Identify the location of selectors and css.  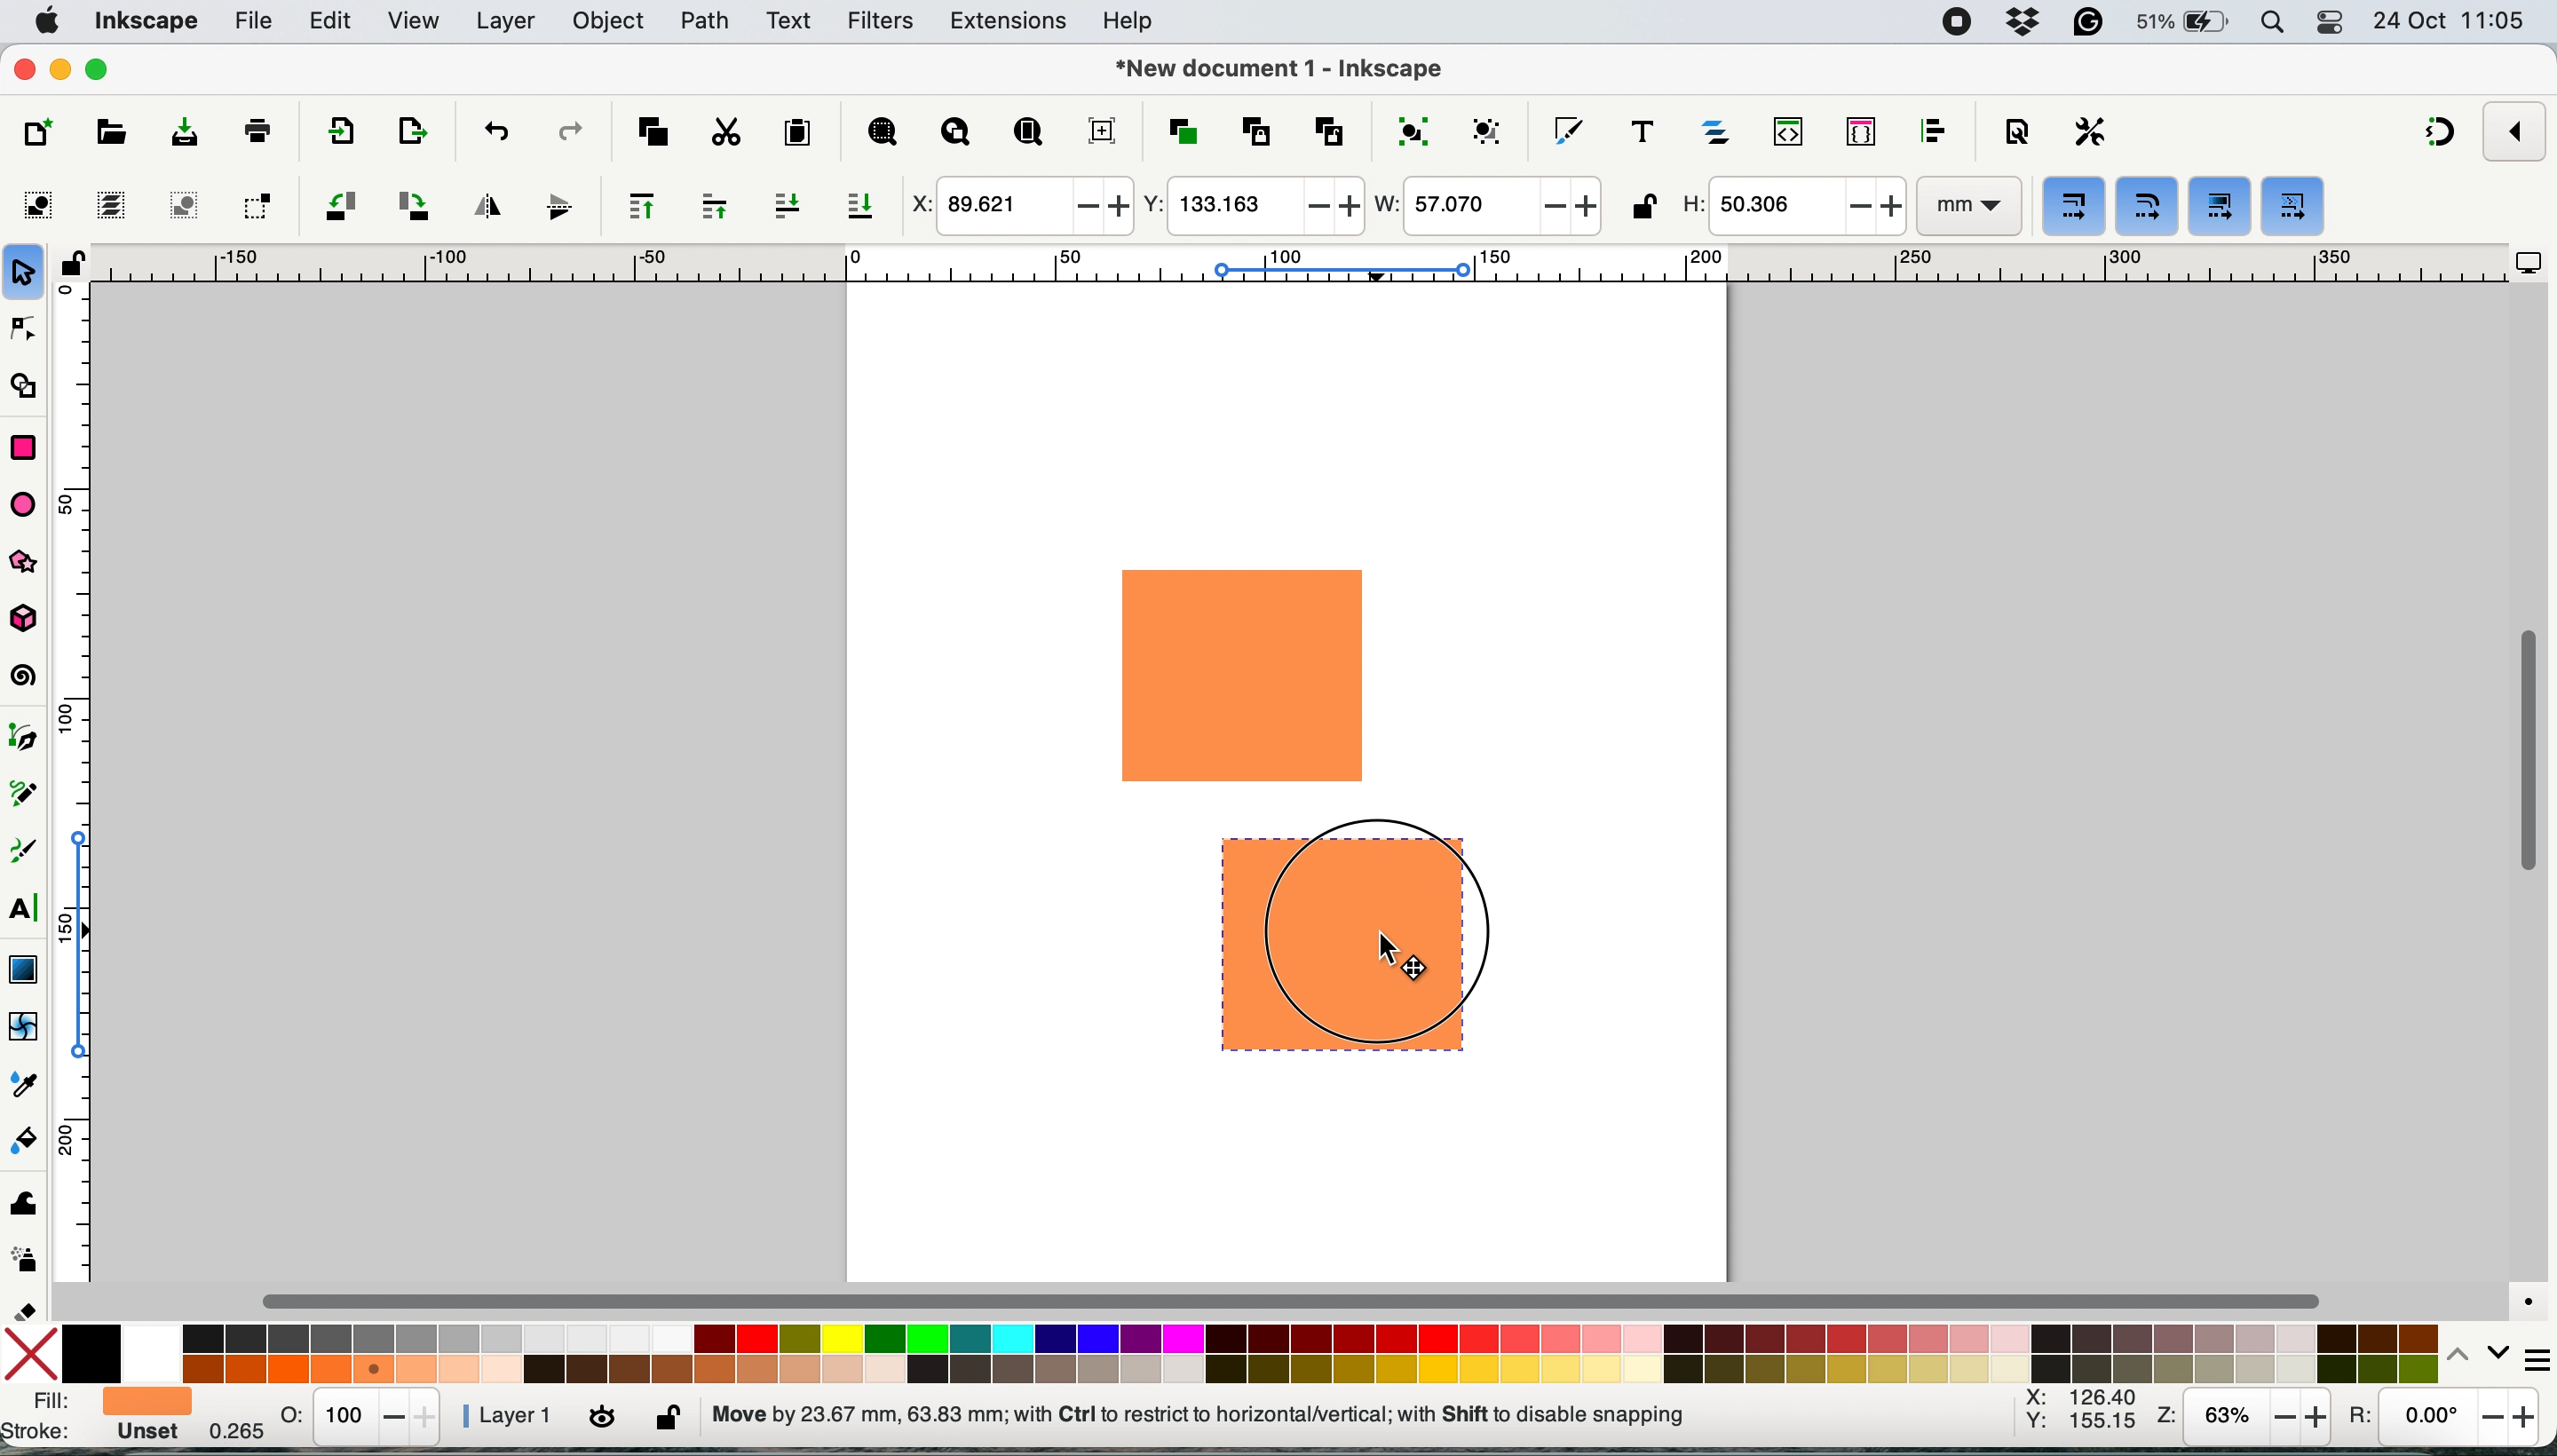
(1862, 130).